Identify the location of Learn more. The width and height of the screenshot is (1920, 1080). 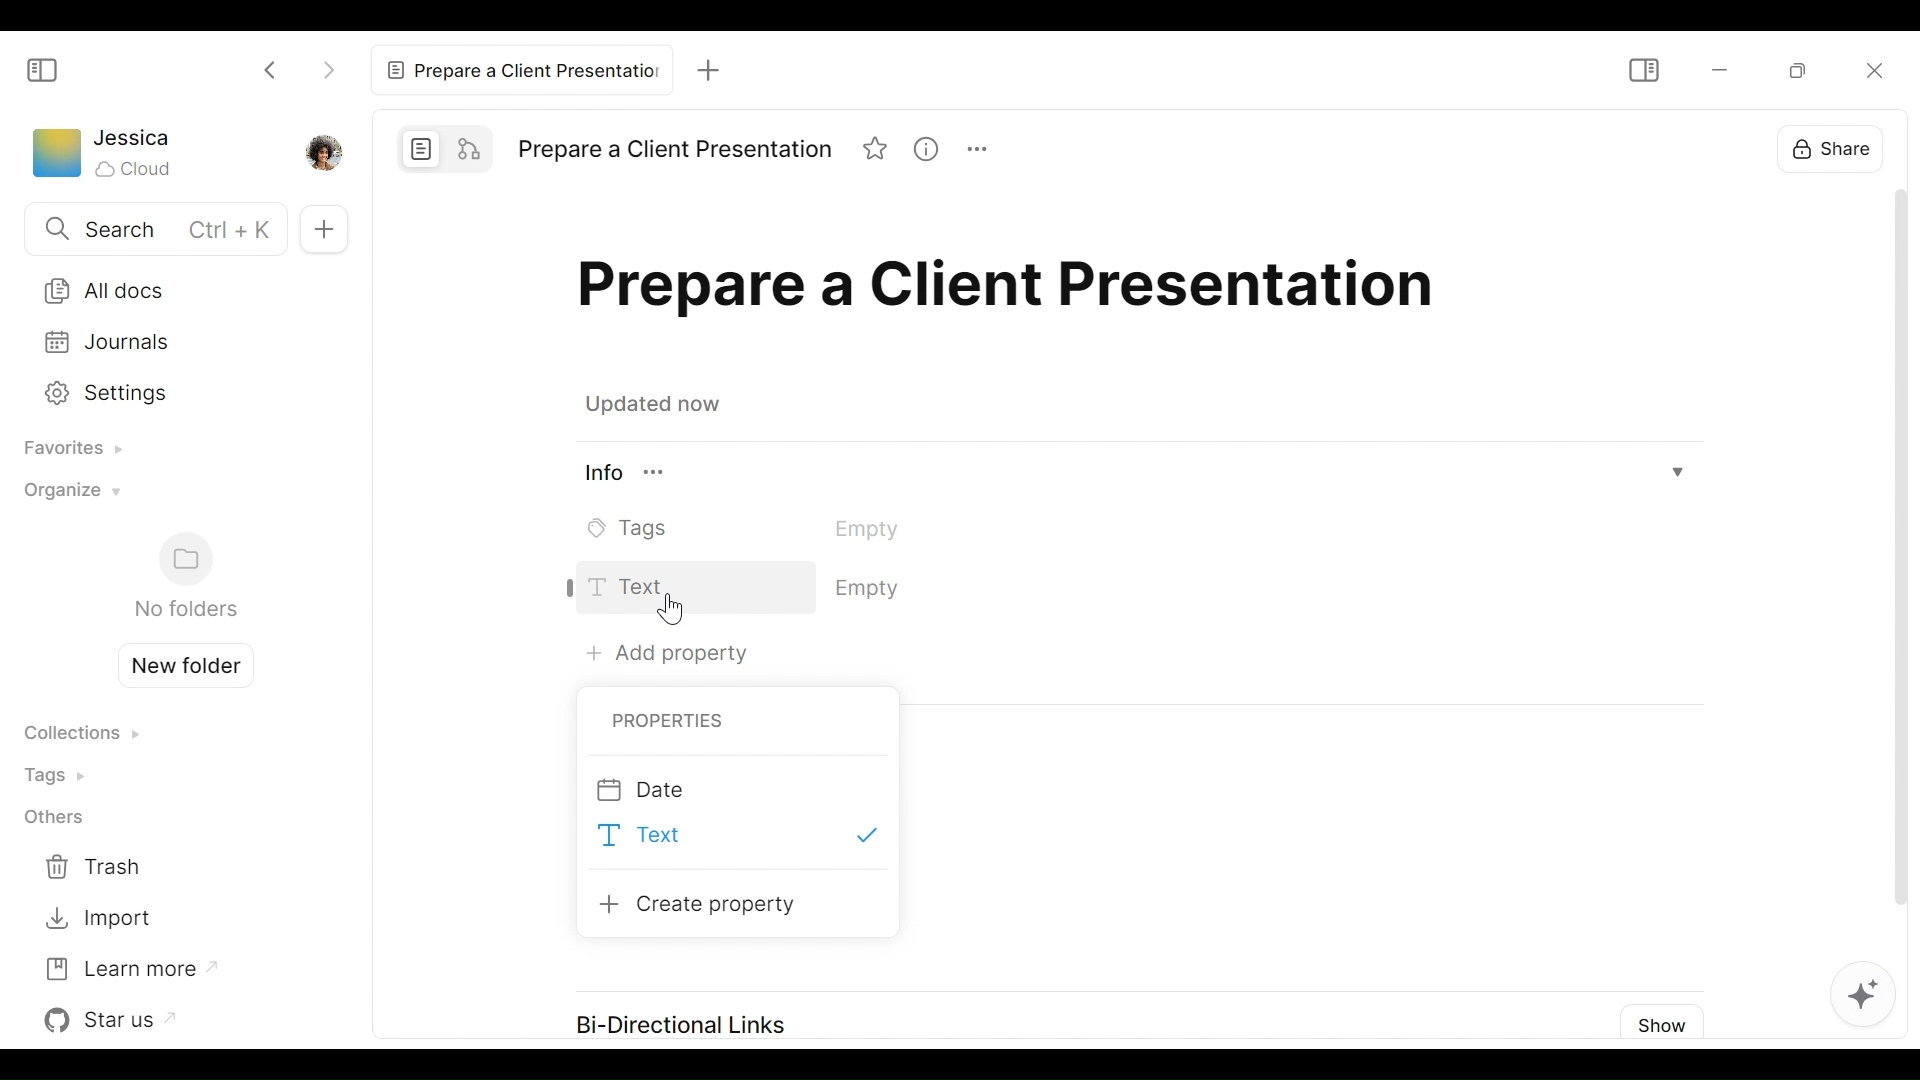
(129, 967).